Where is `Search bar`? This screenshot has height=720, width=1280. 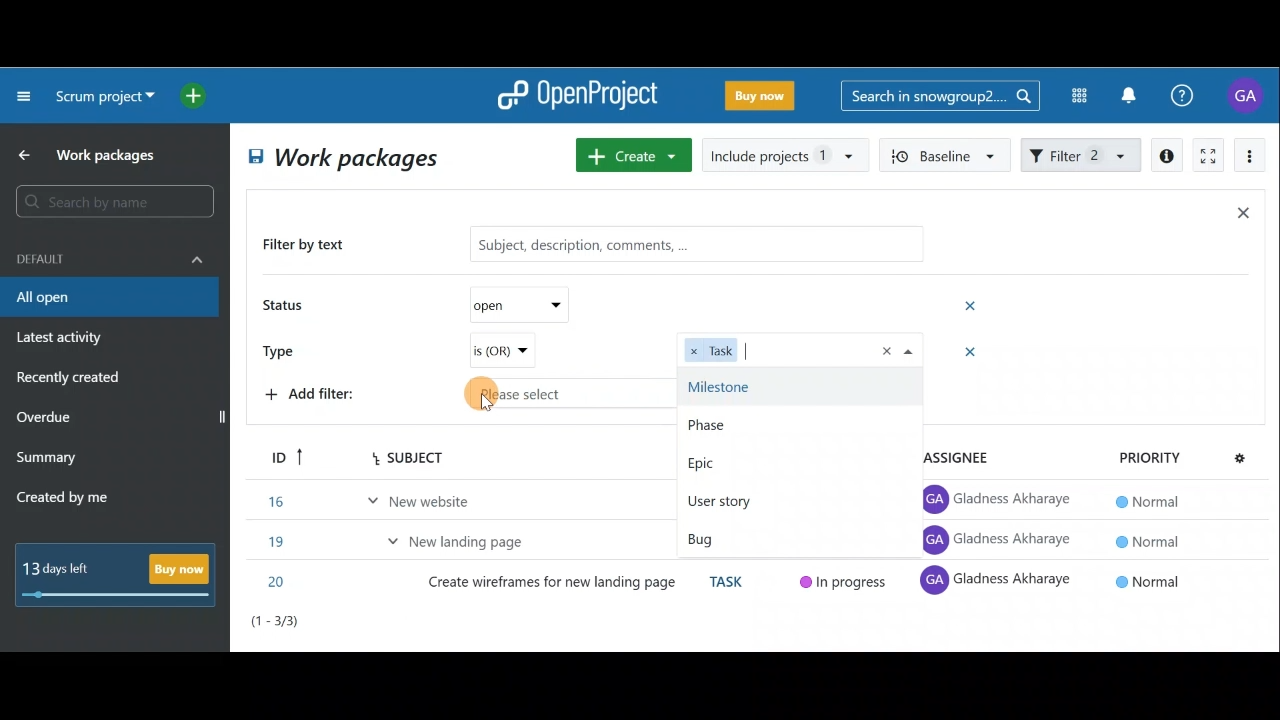 Search bar is located at coordinates (118, 201).